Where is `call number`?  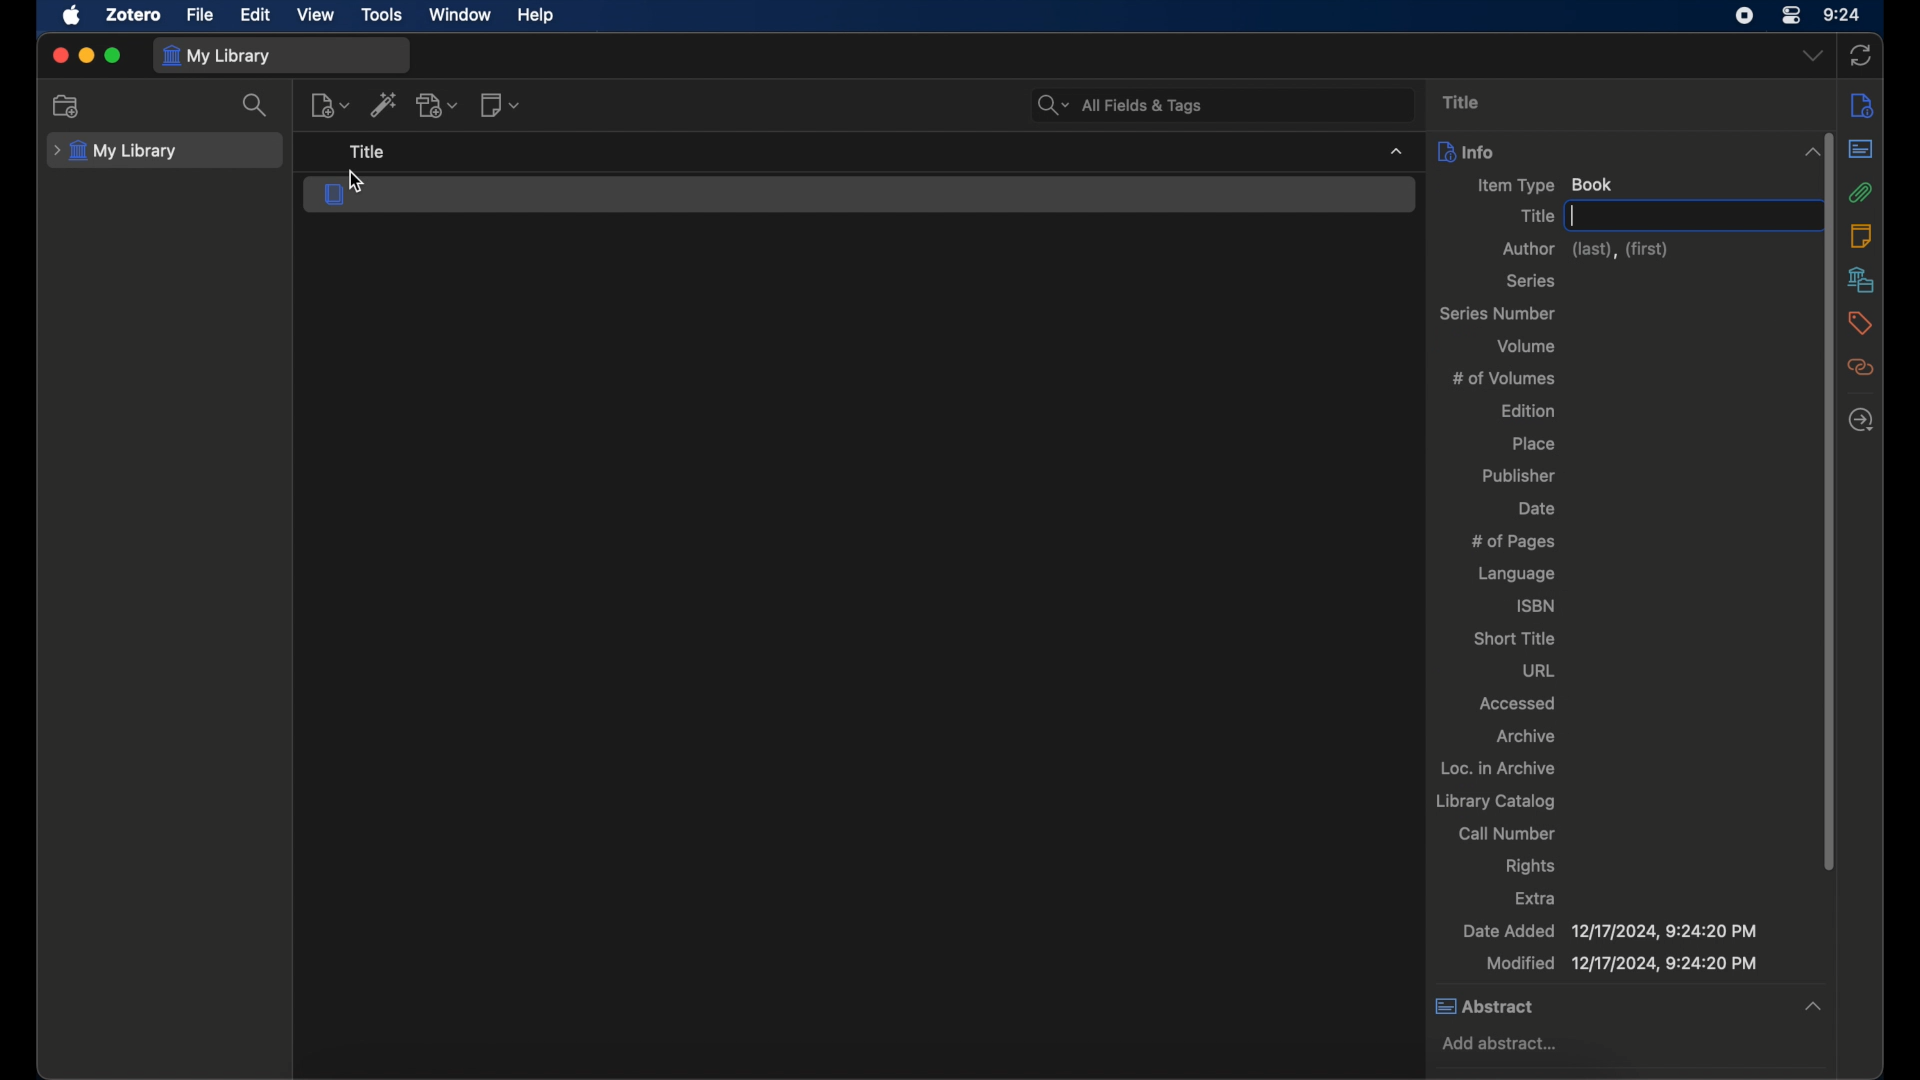 call number is located at coordinates (1507, 833).